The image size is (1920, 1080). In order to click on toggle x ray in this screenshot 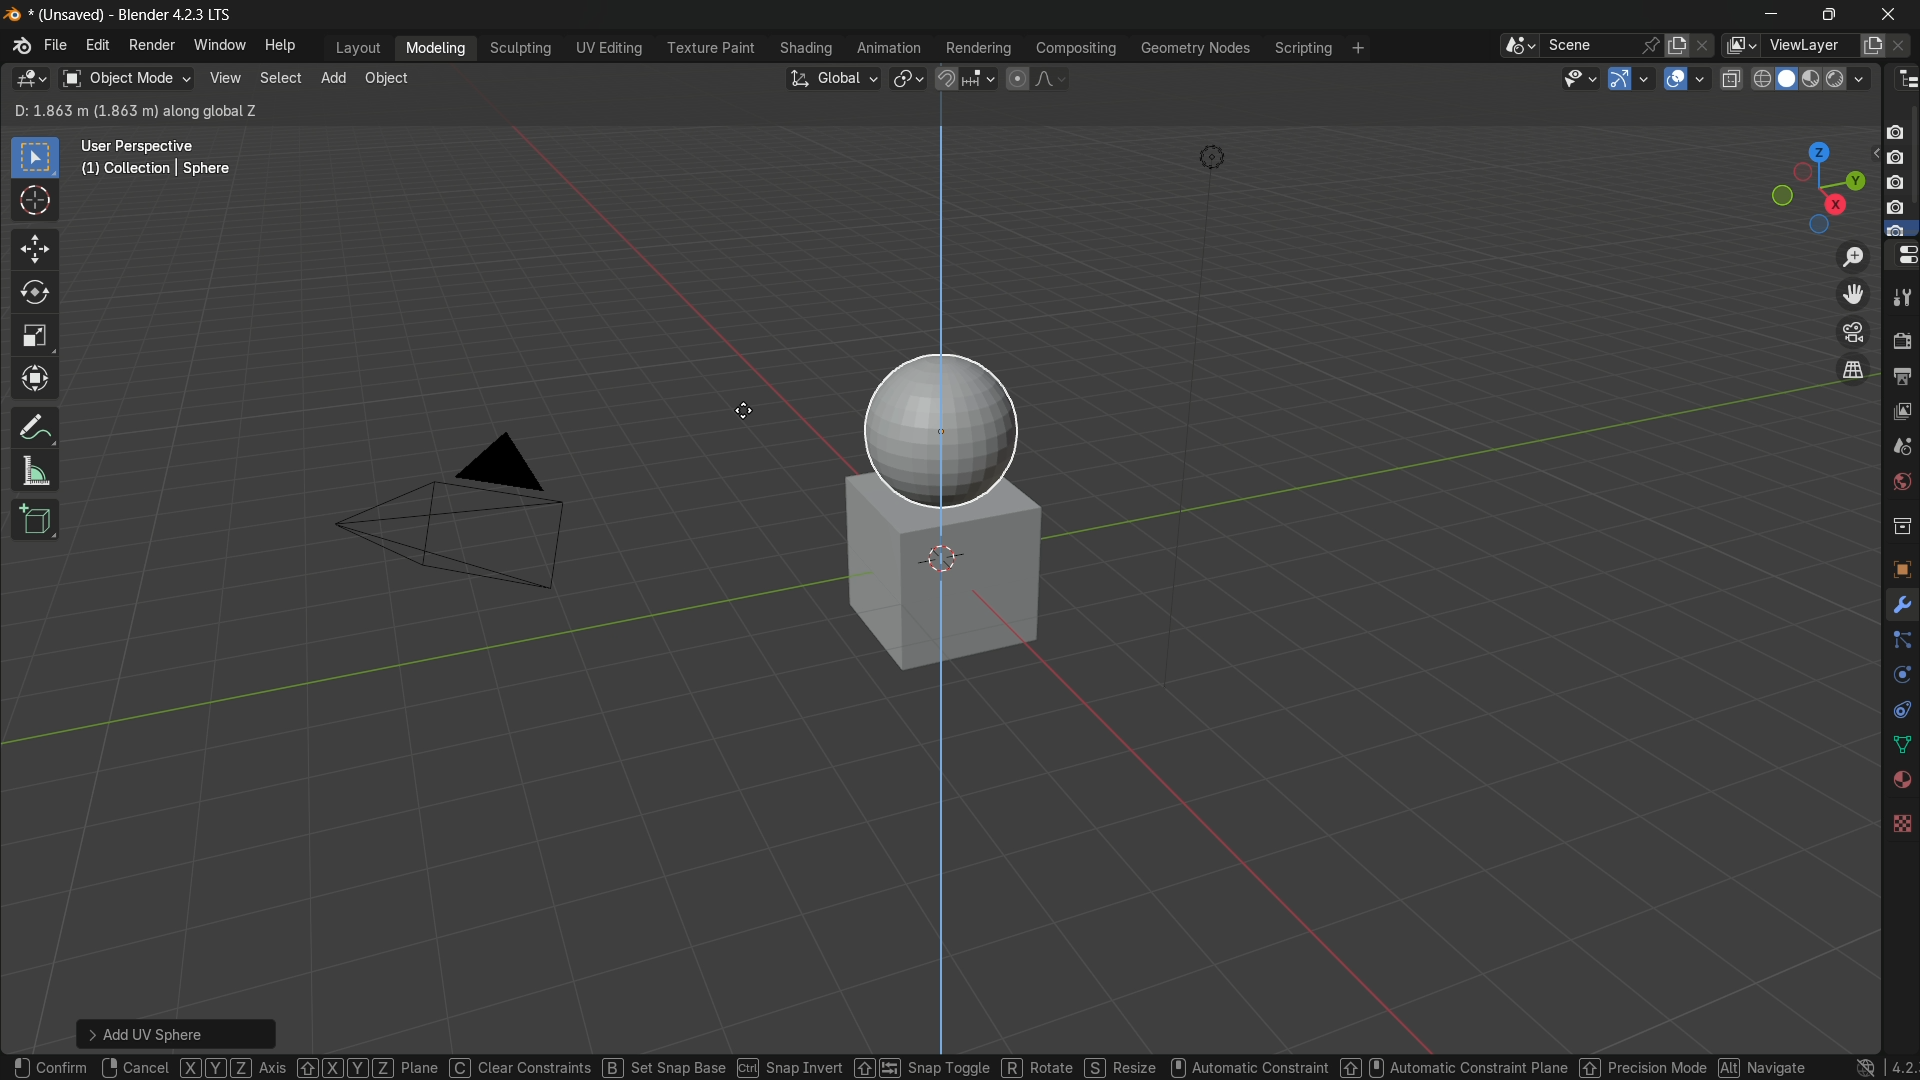, I will do `click(1729, 78)`.